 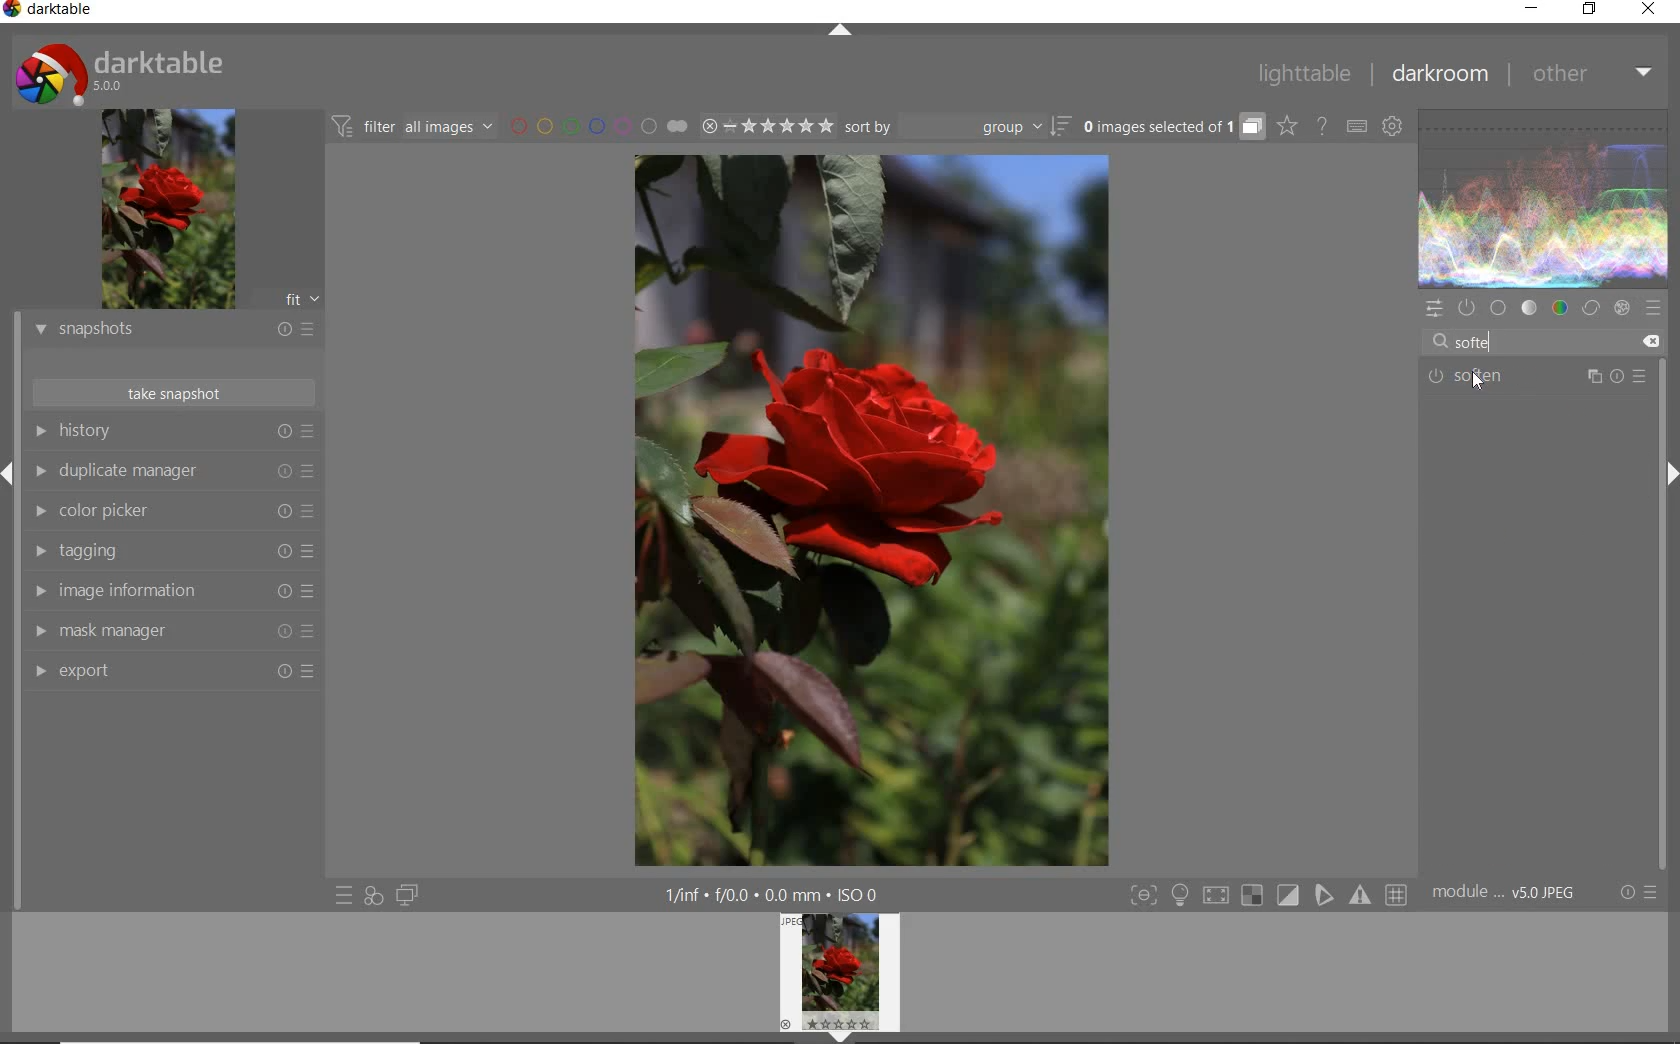 I want to click on module..v50JPEG, so click(x=1511, y=893).